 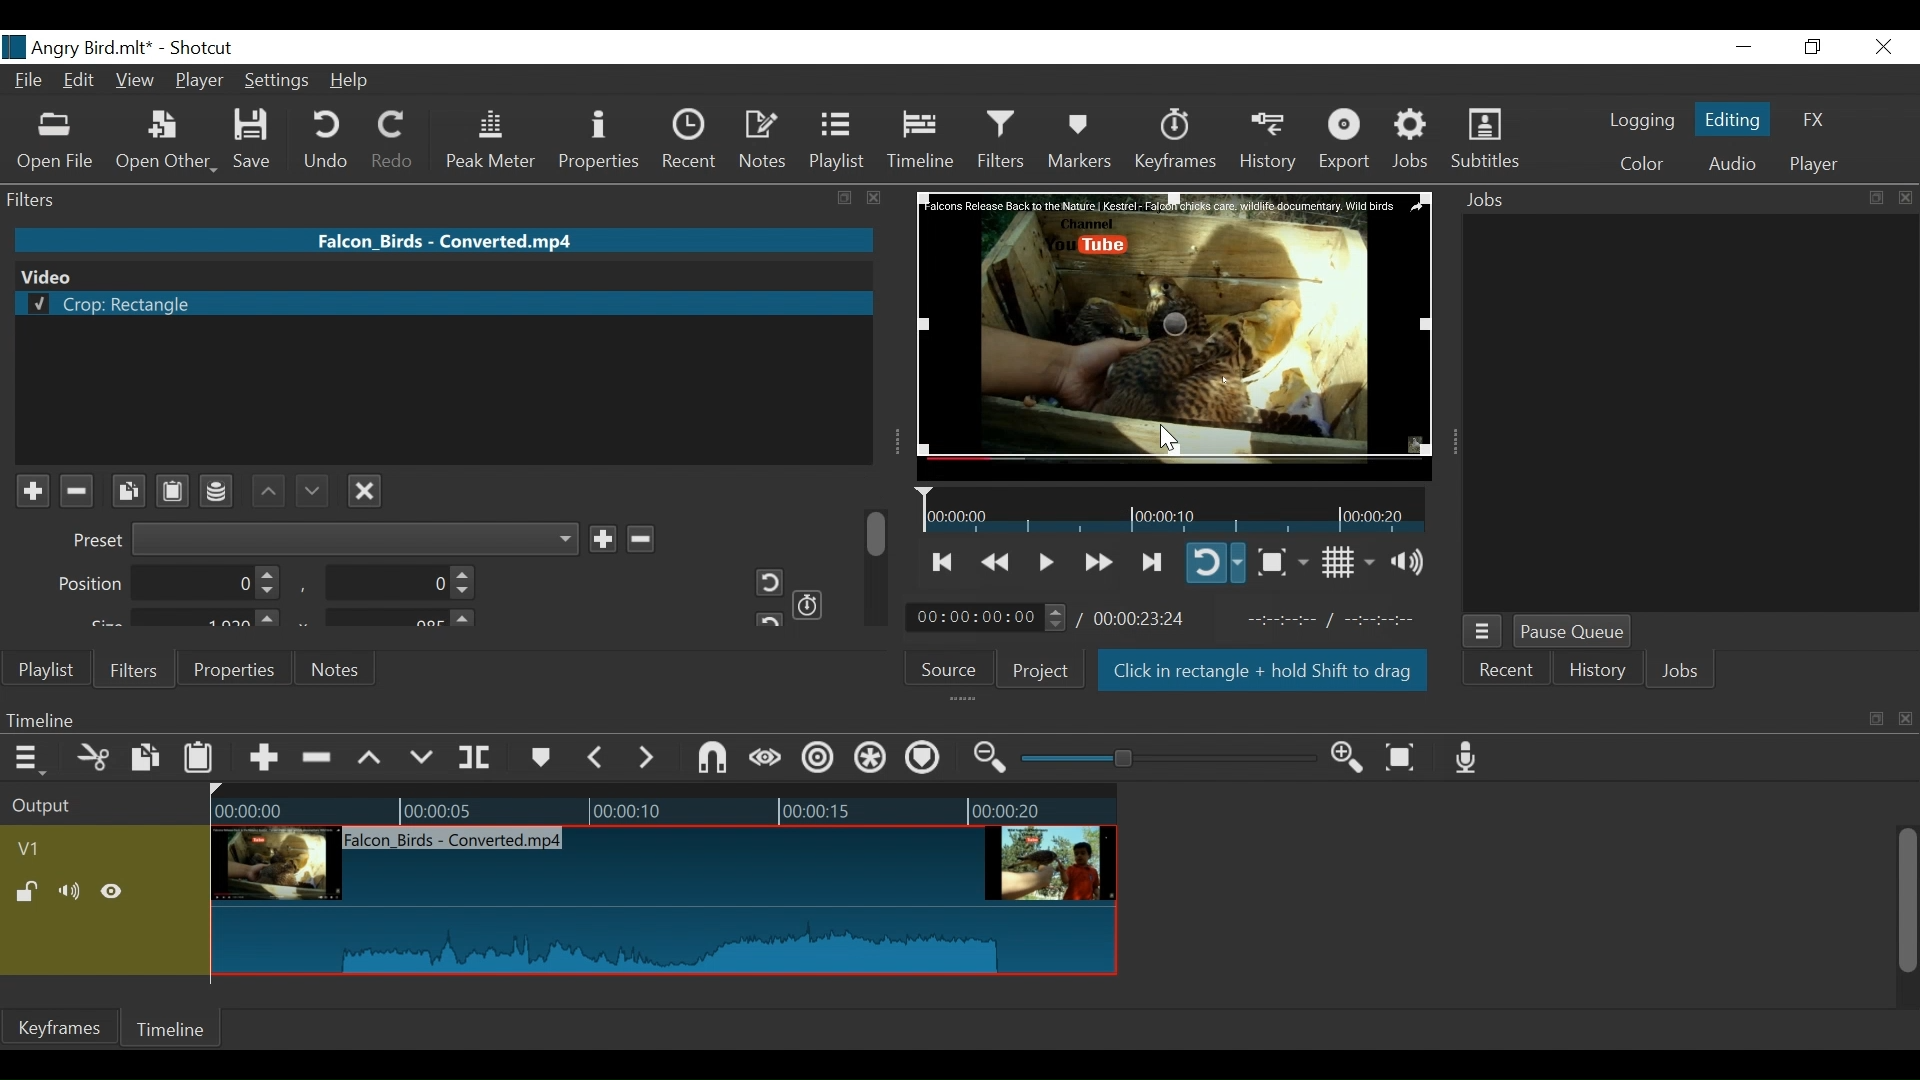 I want to click on Previous marker, so click(x=596, y=757).